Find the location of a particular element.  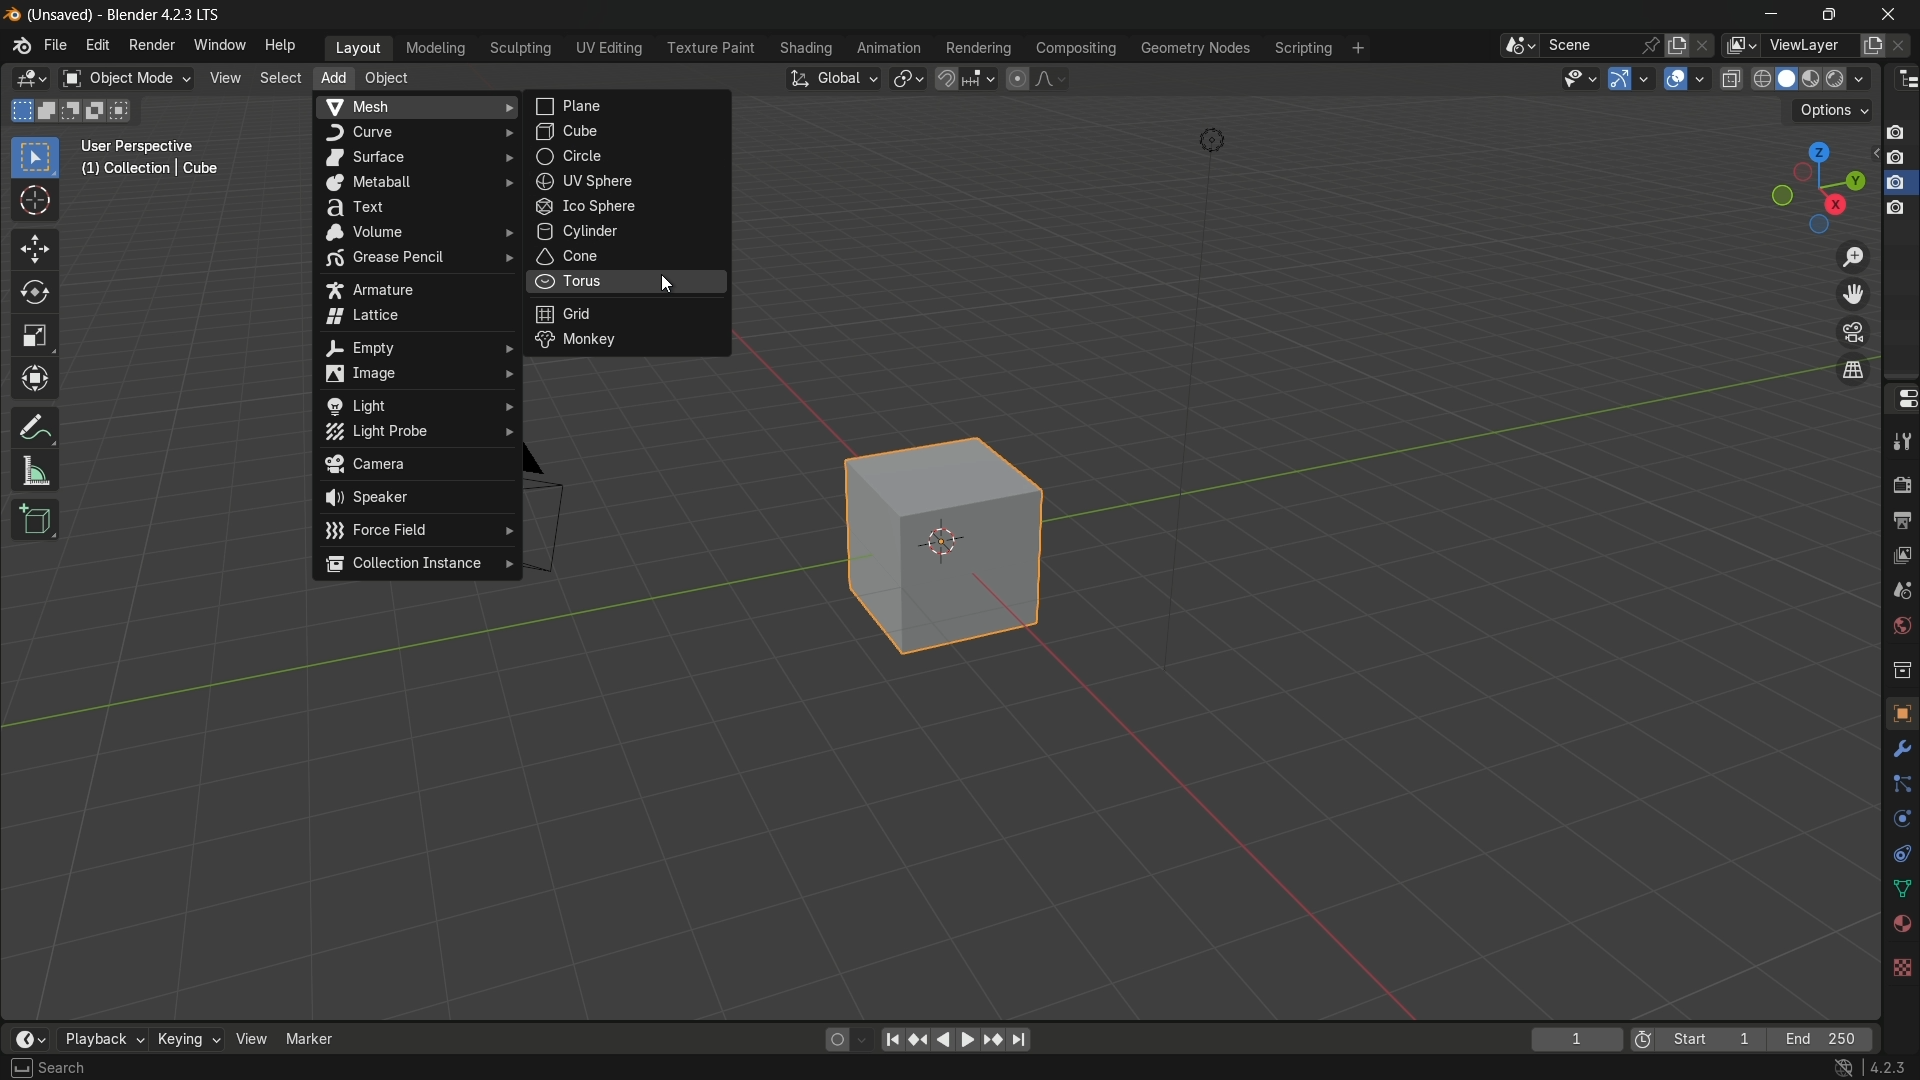

light probe is located at coordinates (413, 432).